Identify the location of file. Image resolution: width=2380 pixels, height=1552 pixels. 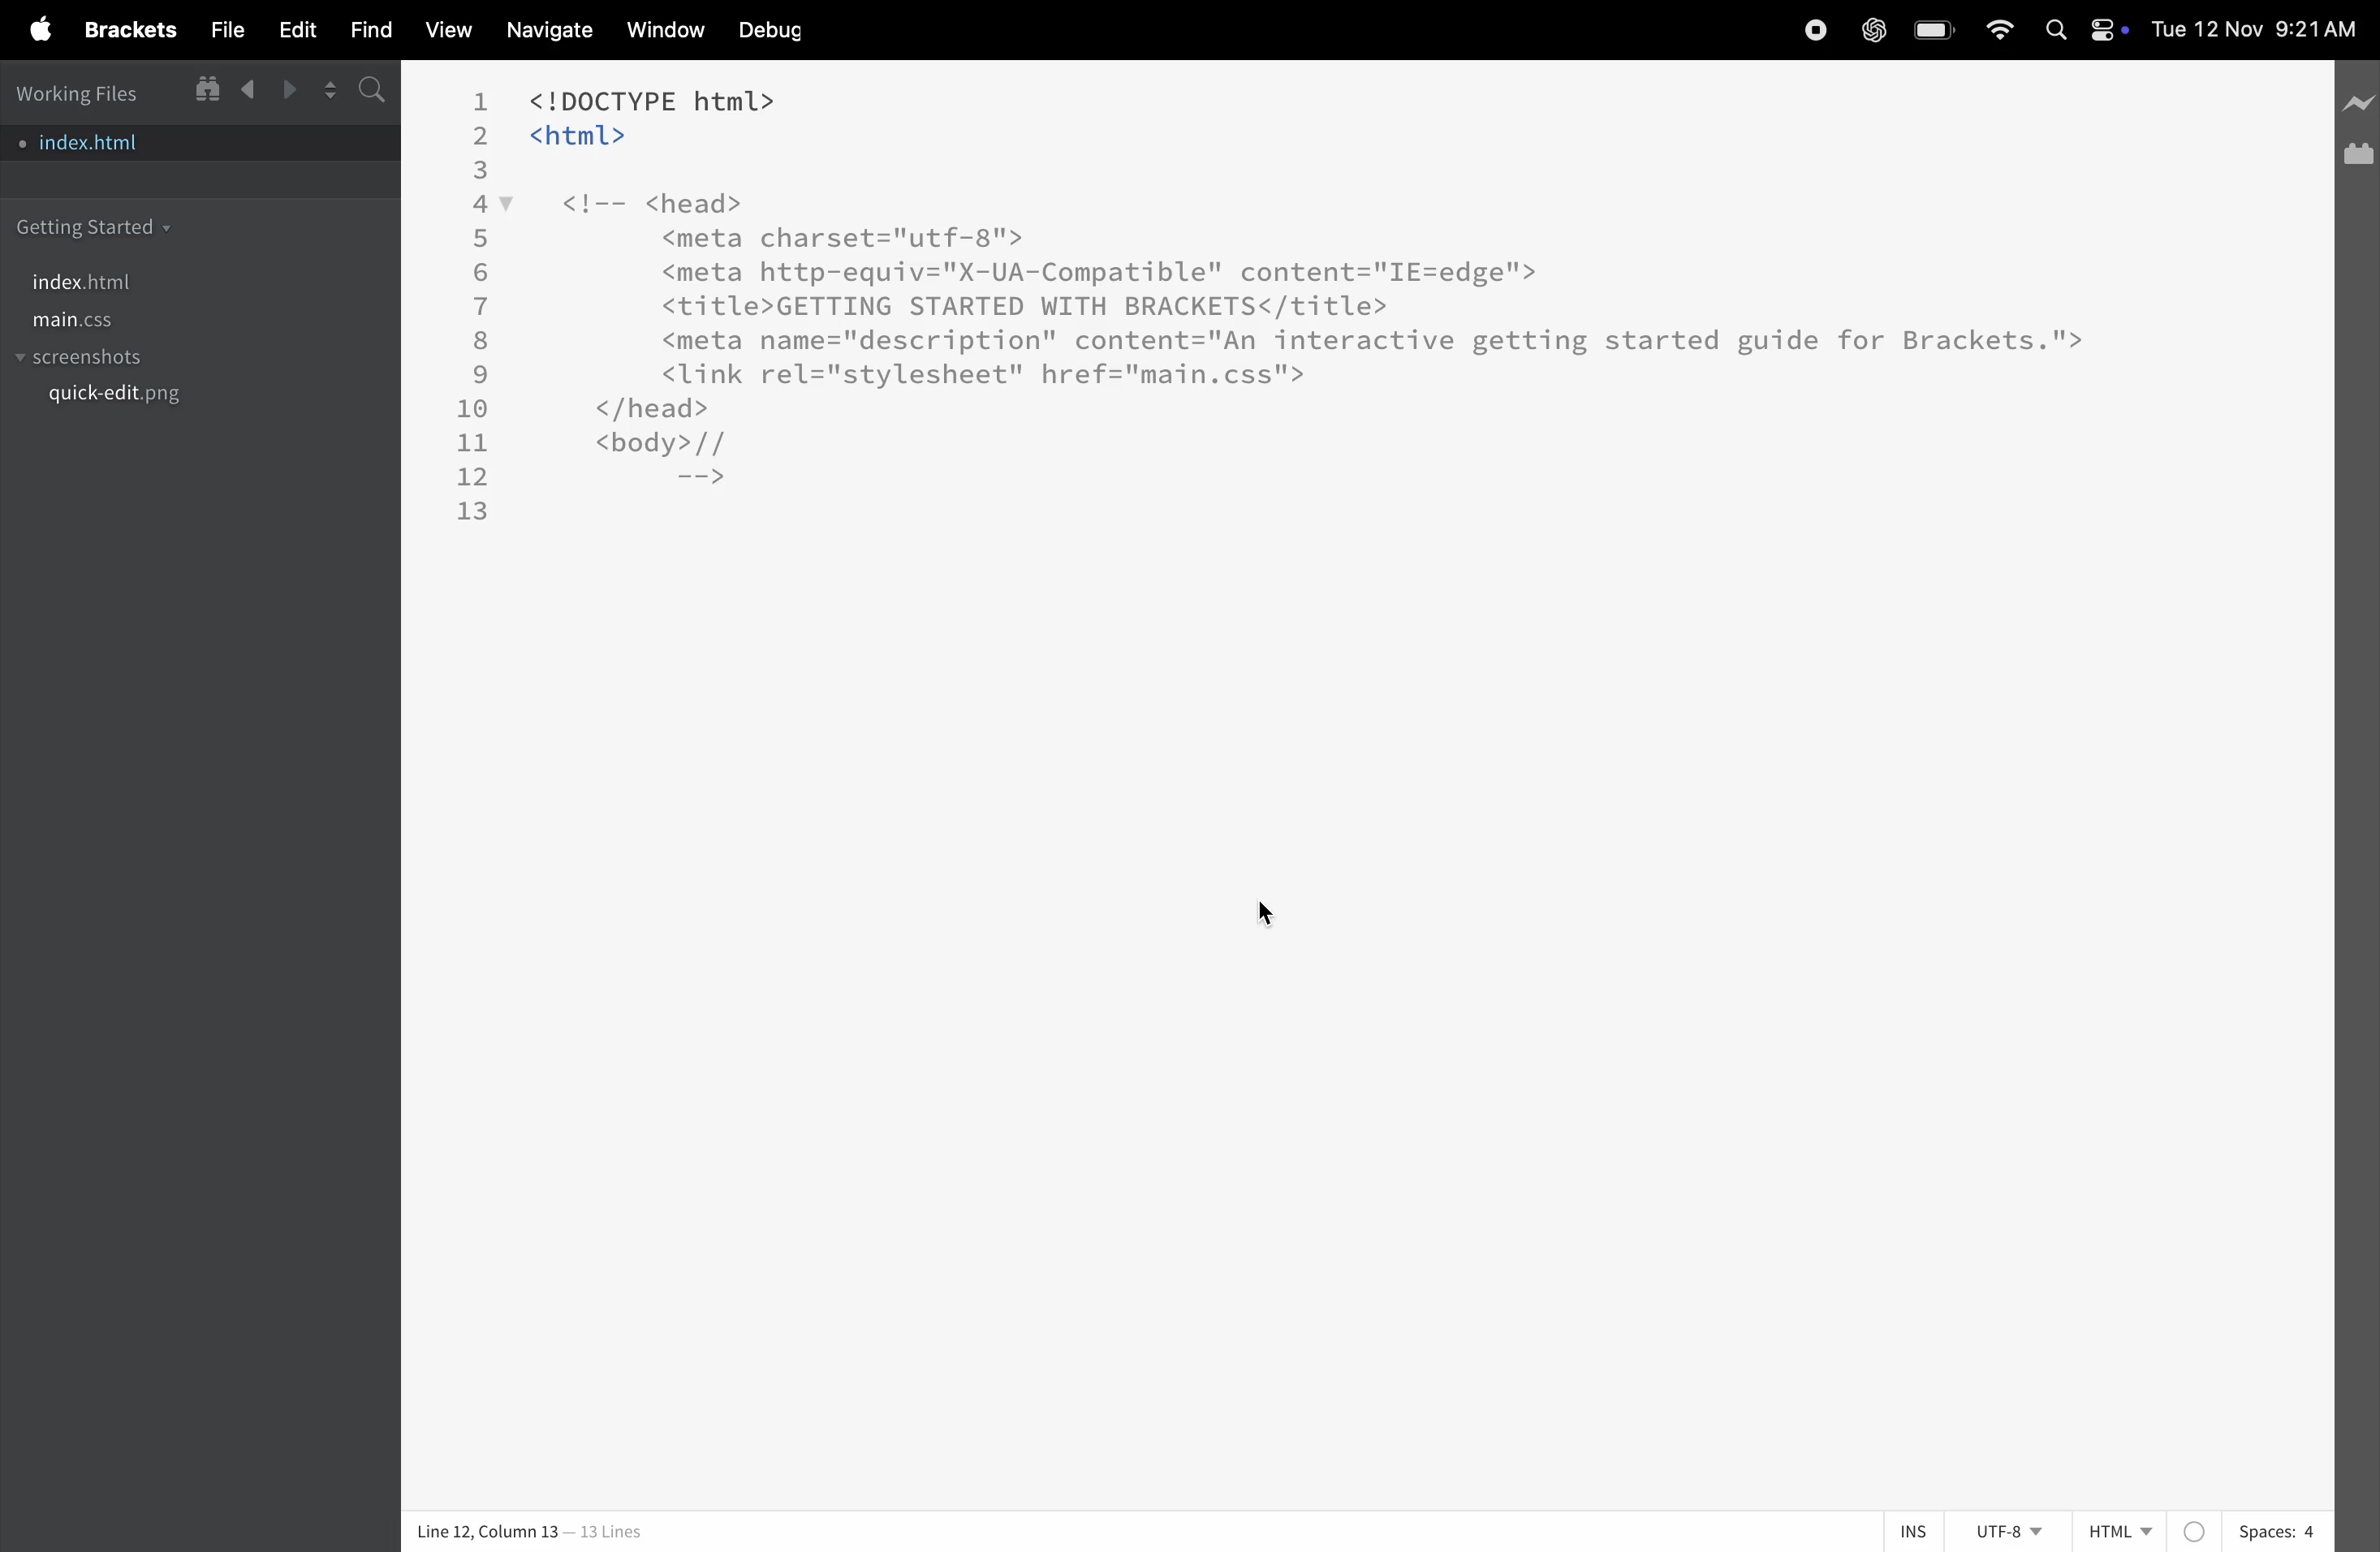
(219, 29).